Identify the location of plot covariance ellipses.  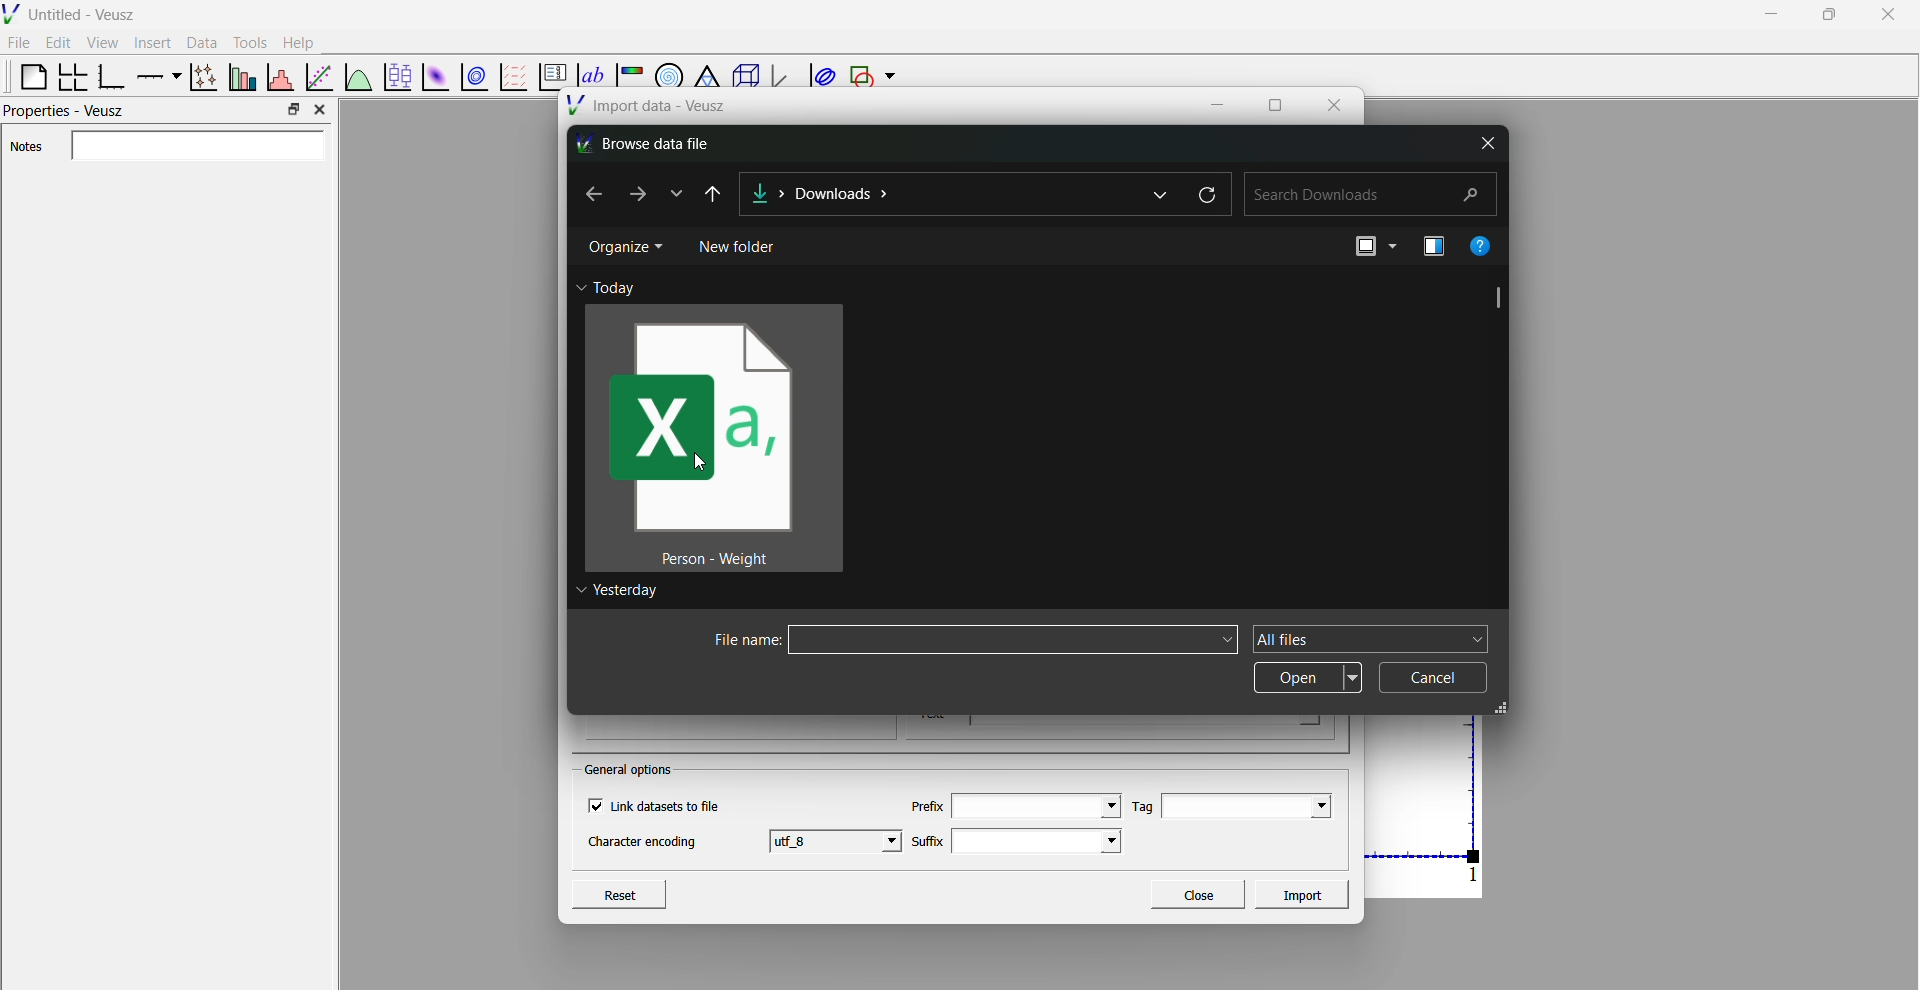
(820, 76).